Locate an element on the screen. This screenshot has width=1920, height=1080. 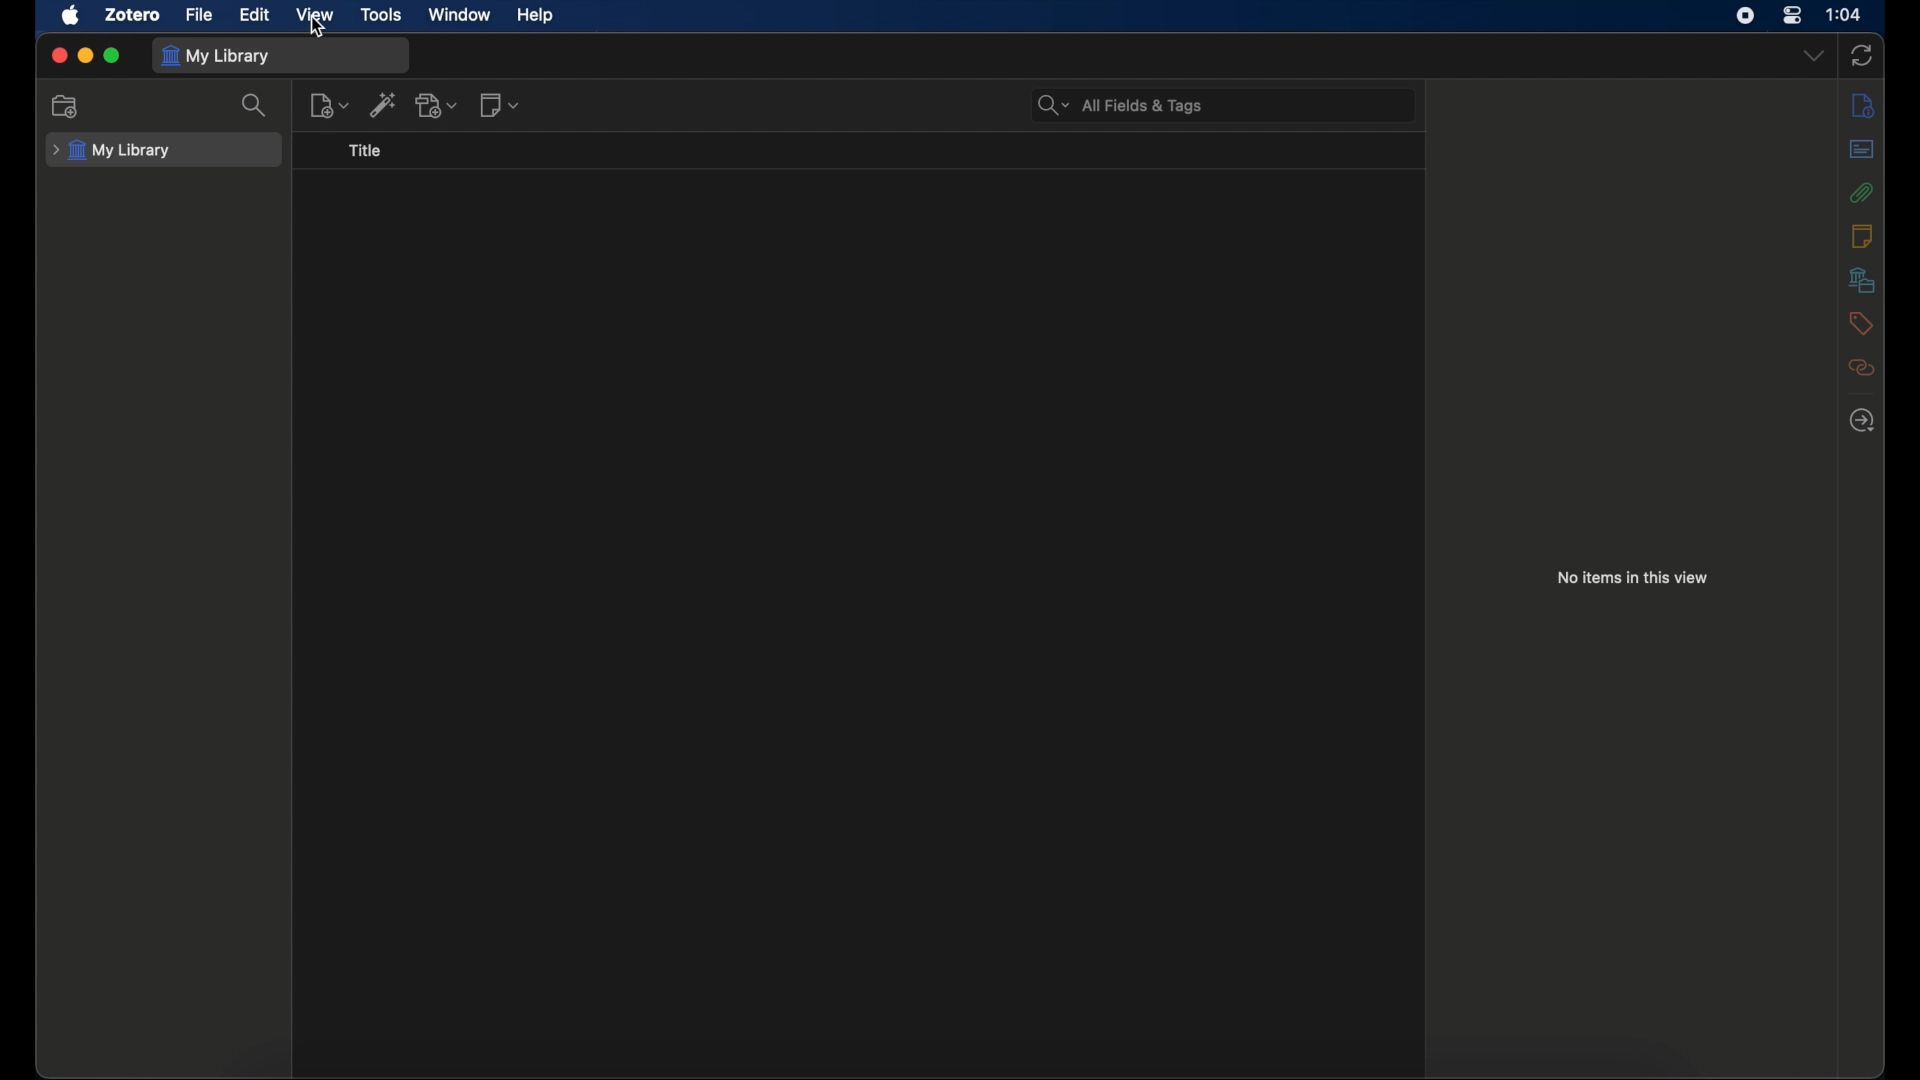
control center is located at coordinates (1792, 15).